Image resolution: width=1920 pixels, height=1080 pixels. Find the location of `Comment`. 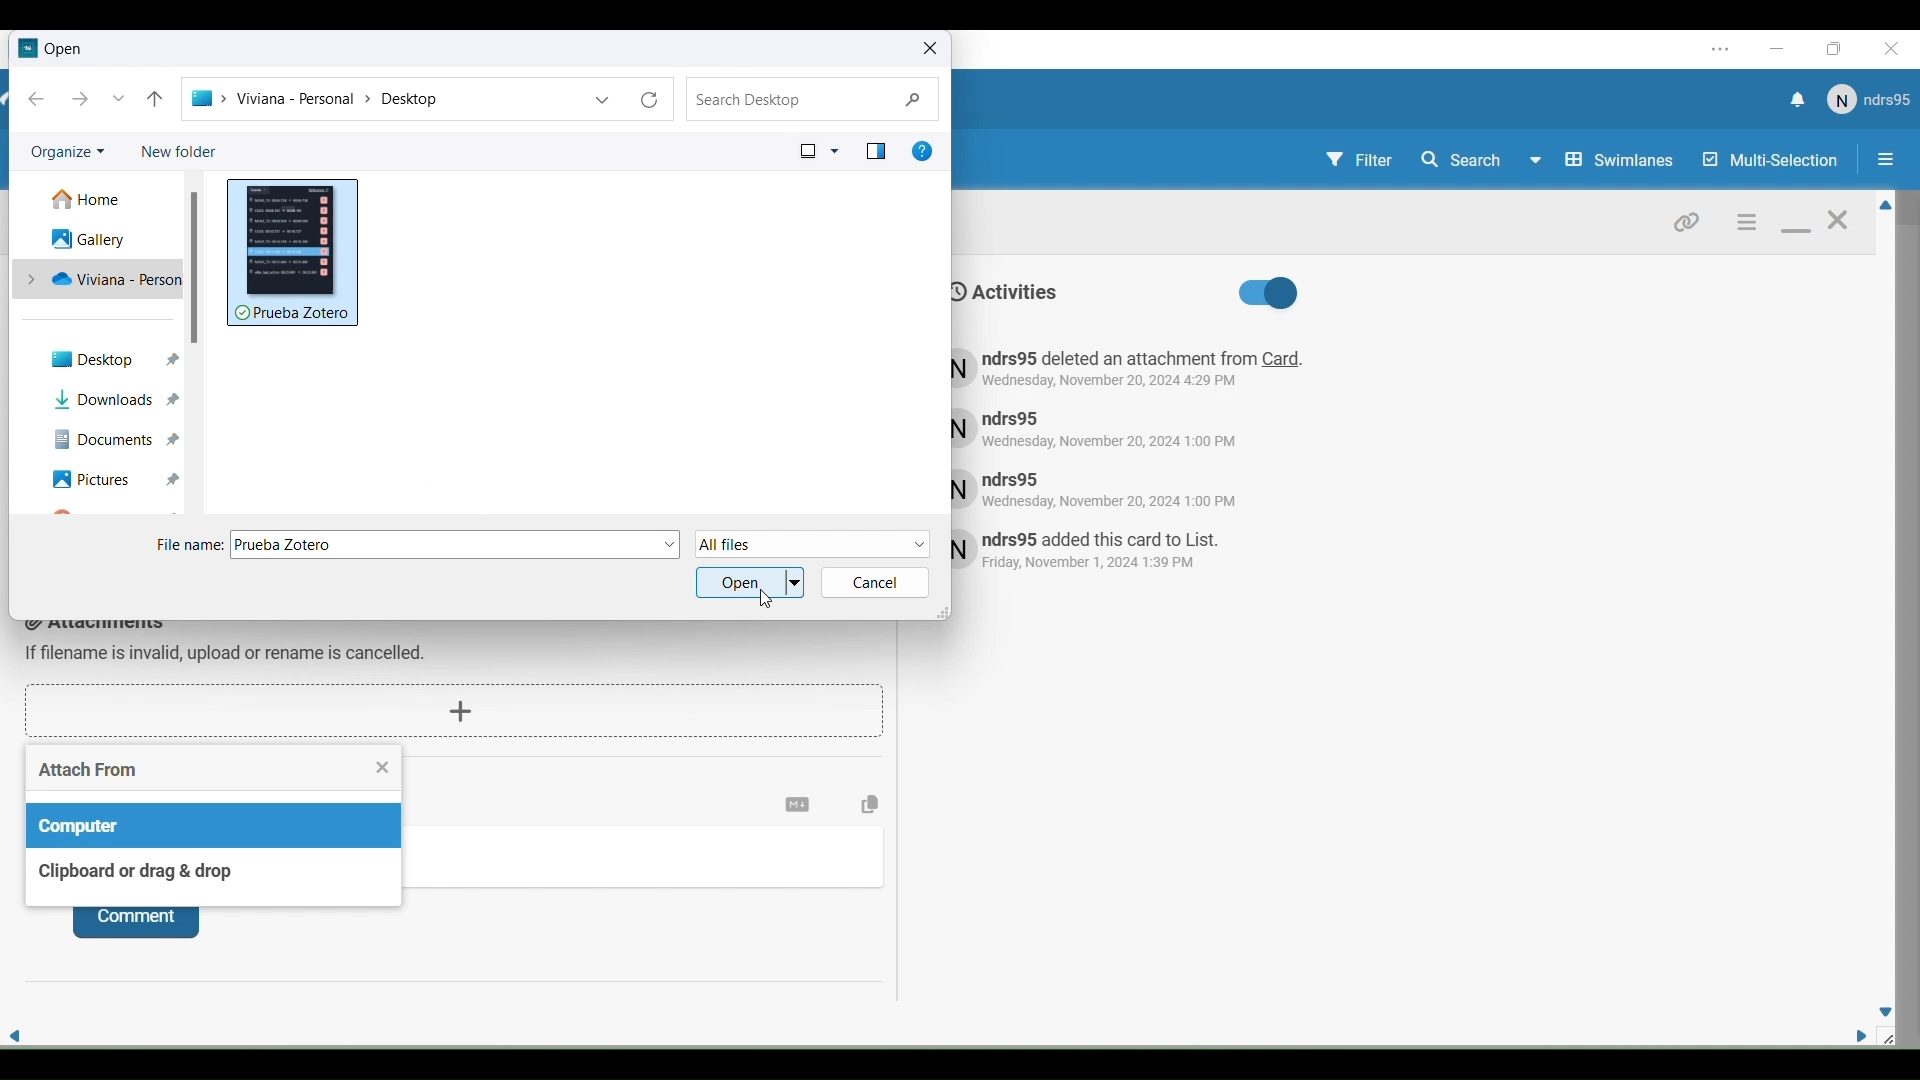

Comment is located at coordinates (135, 924).